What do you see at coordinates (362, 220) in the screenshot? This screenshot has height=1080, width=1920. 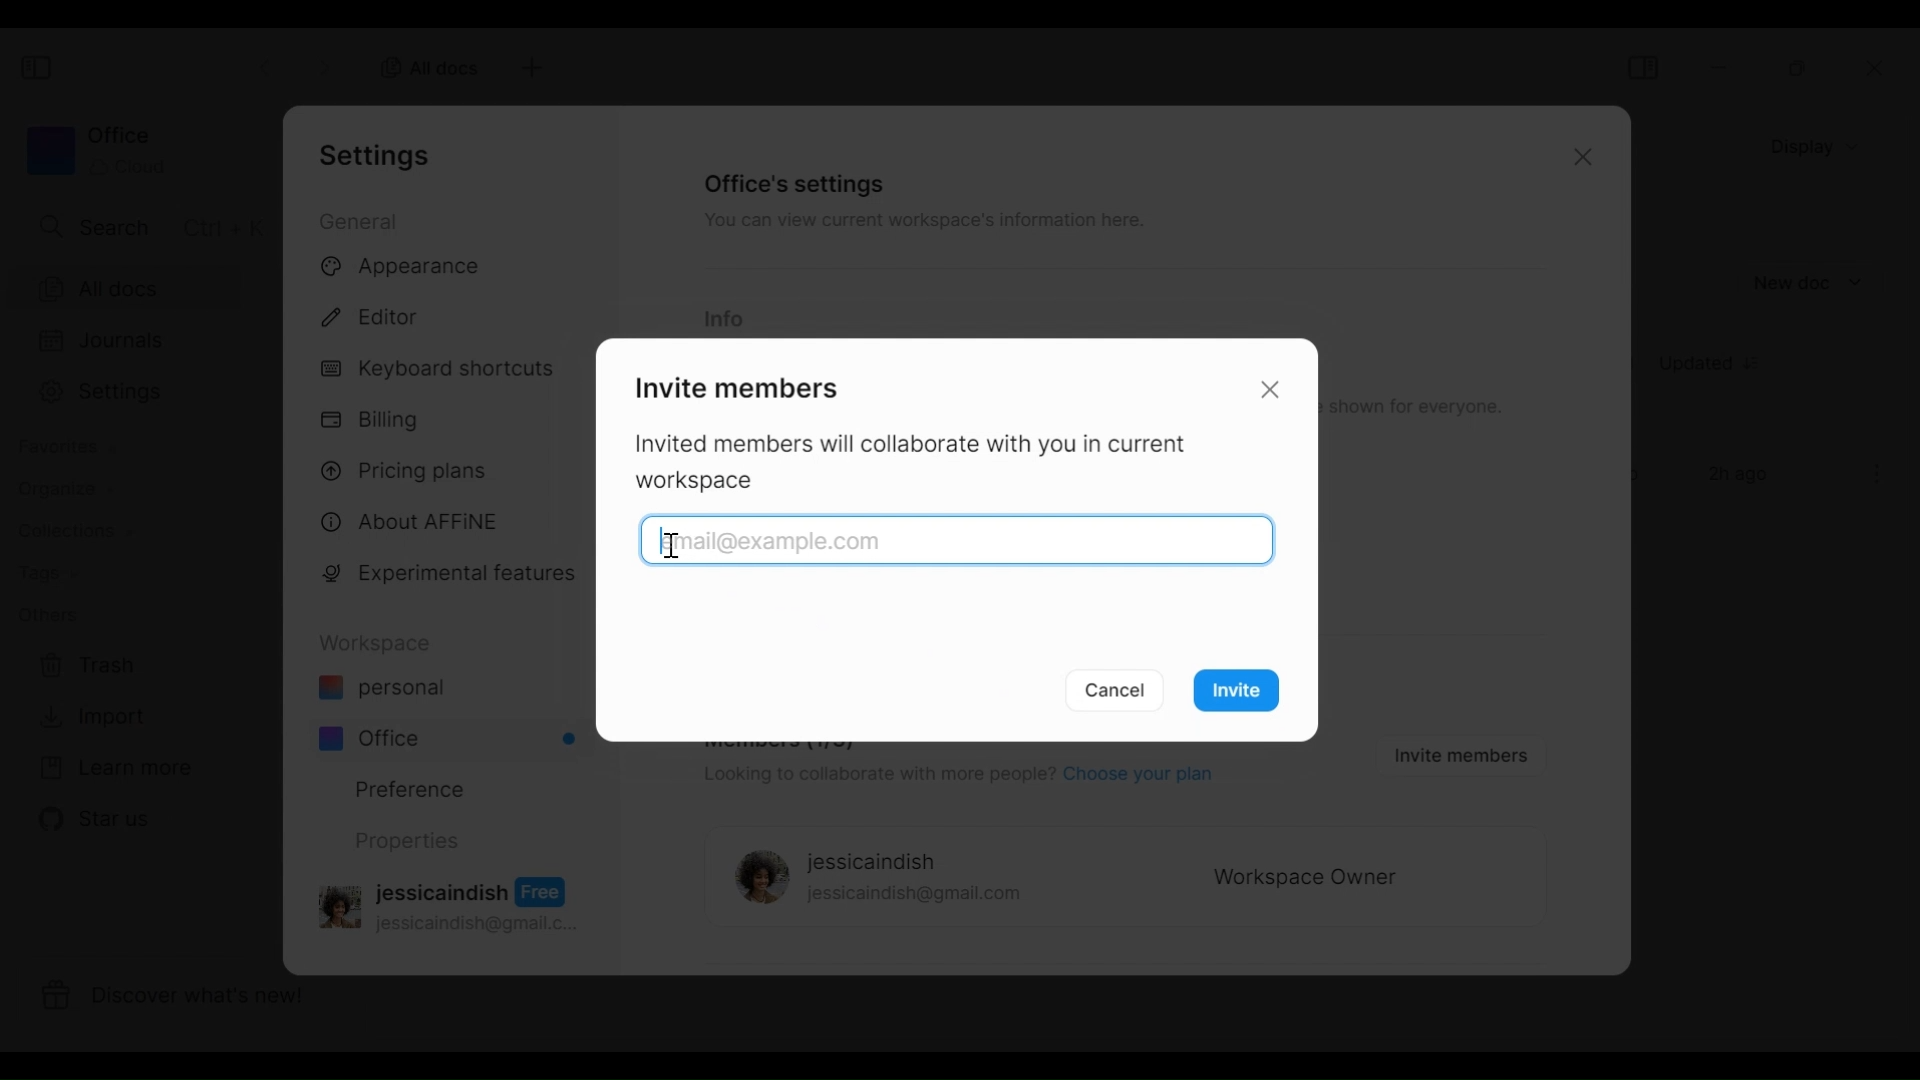 I see `General` at bounding box center [362, 220].